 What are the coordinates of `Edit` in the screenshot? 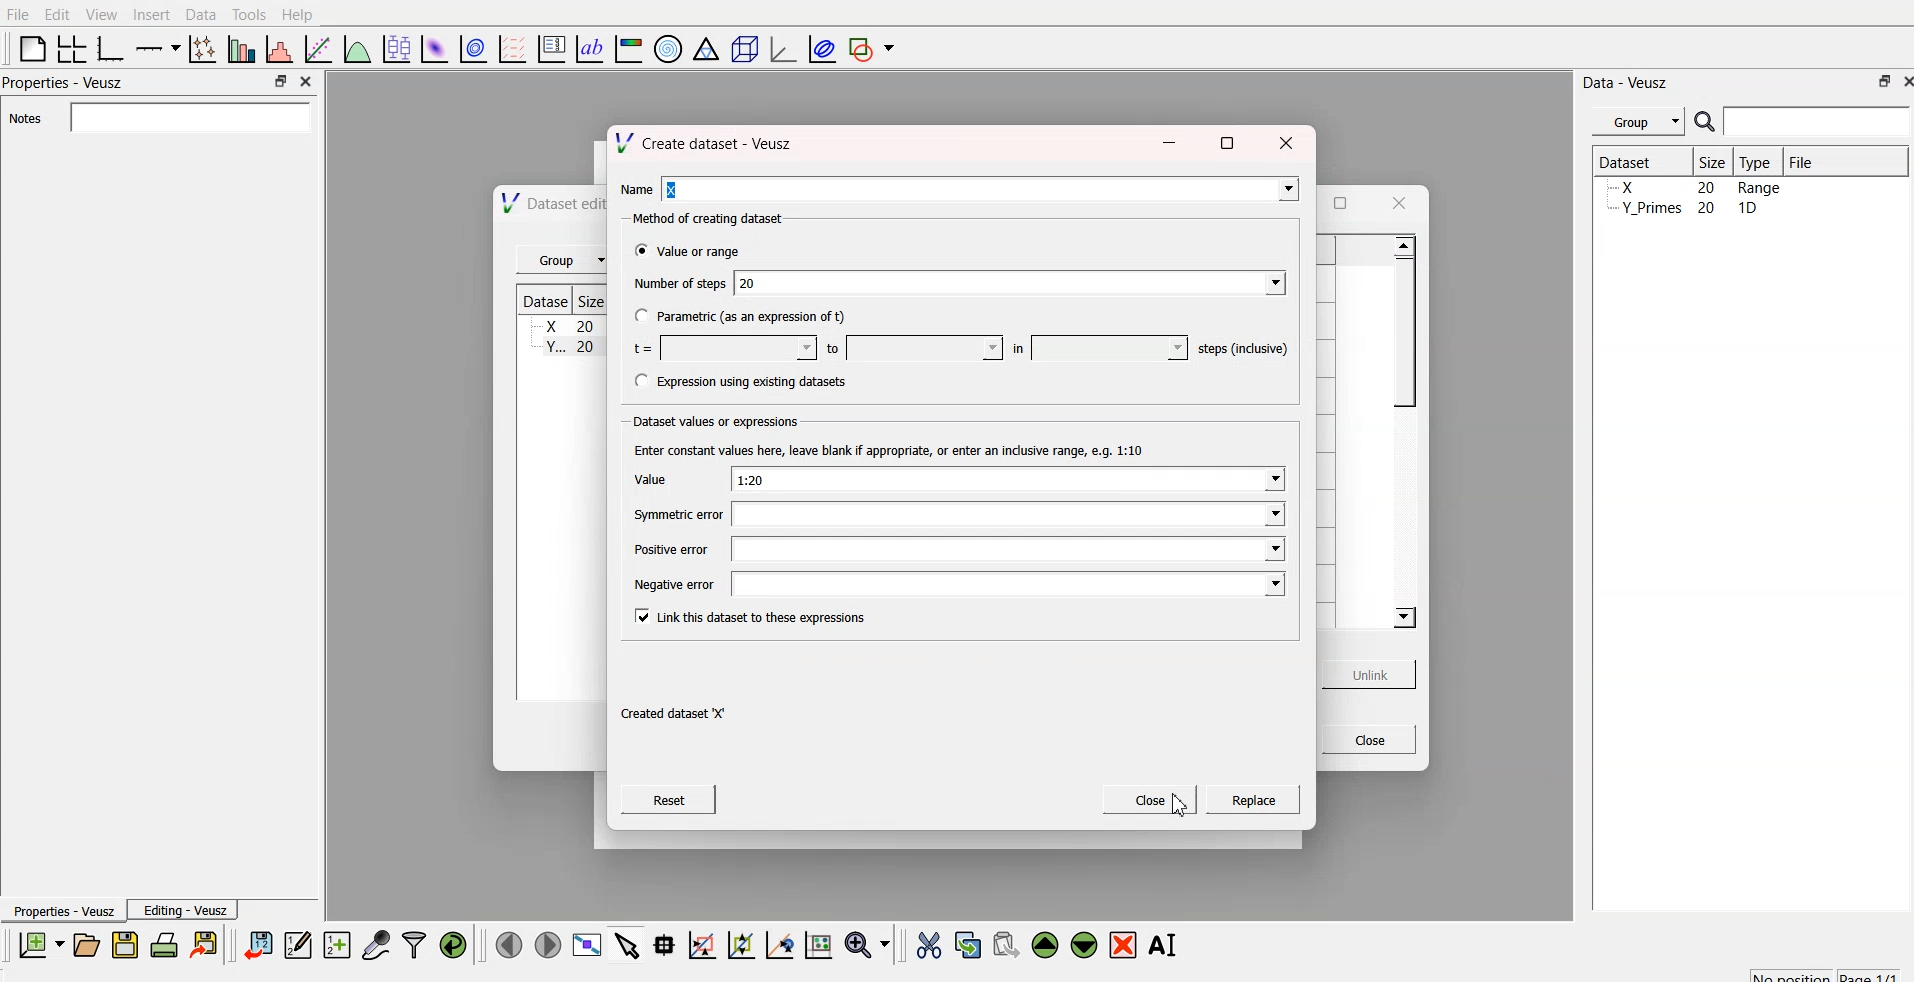 It's located at (54, 13).